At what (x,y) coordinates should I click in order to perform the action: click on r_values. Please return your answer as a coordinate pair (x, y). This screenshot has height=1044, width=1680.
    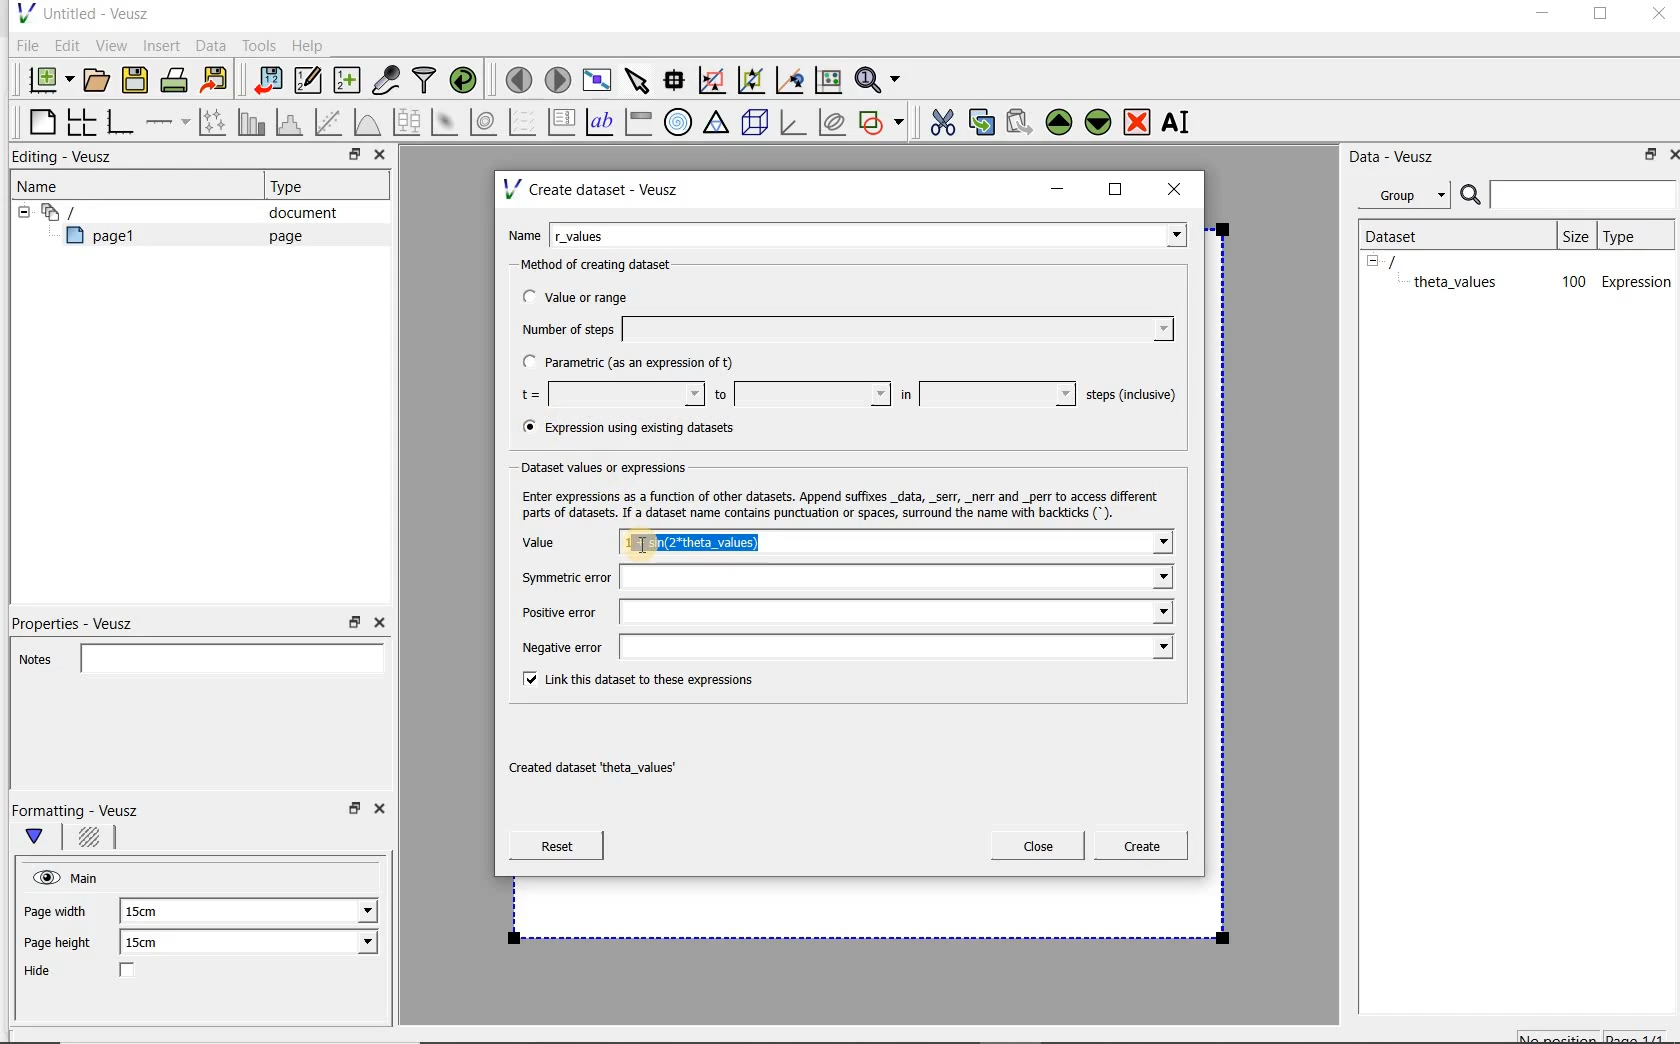
    Looking at the image, I should click on (870, 233).